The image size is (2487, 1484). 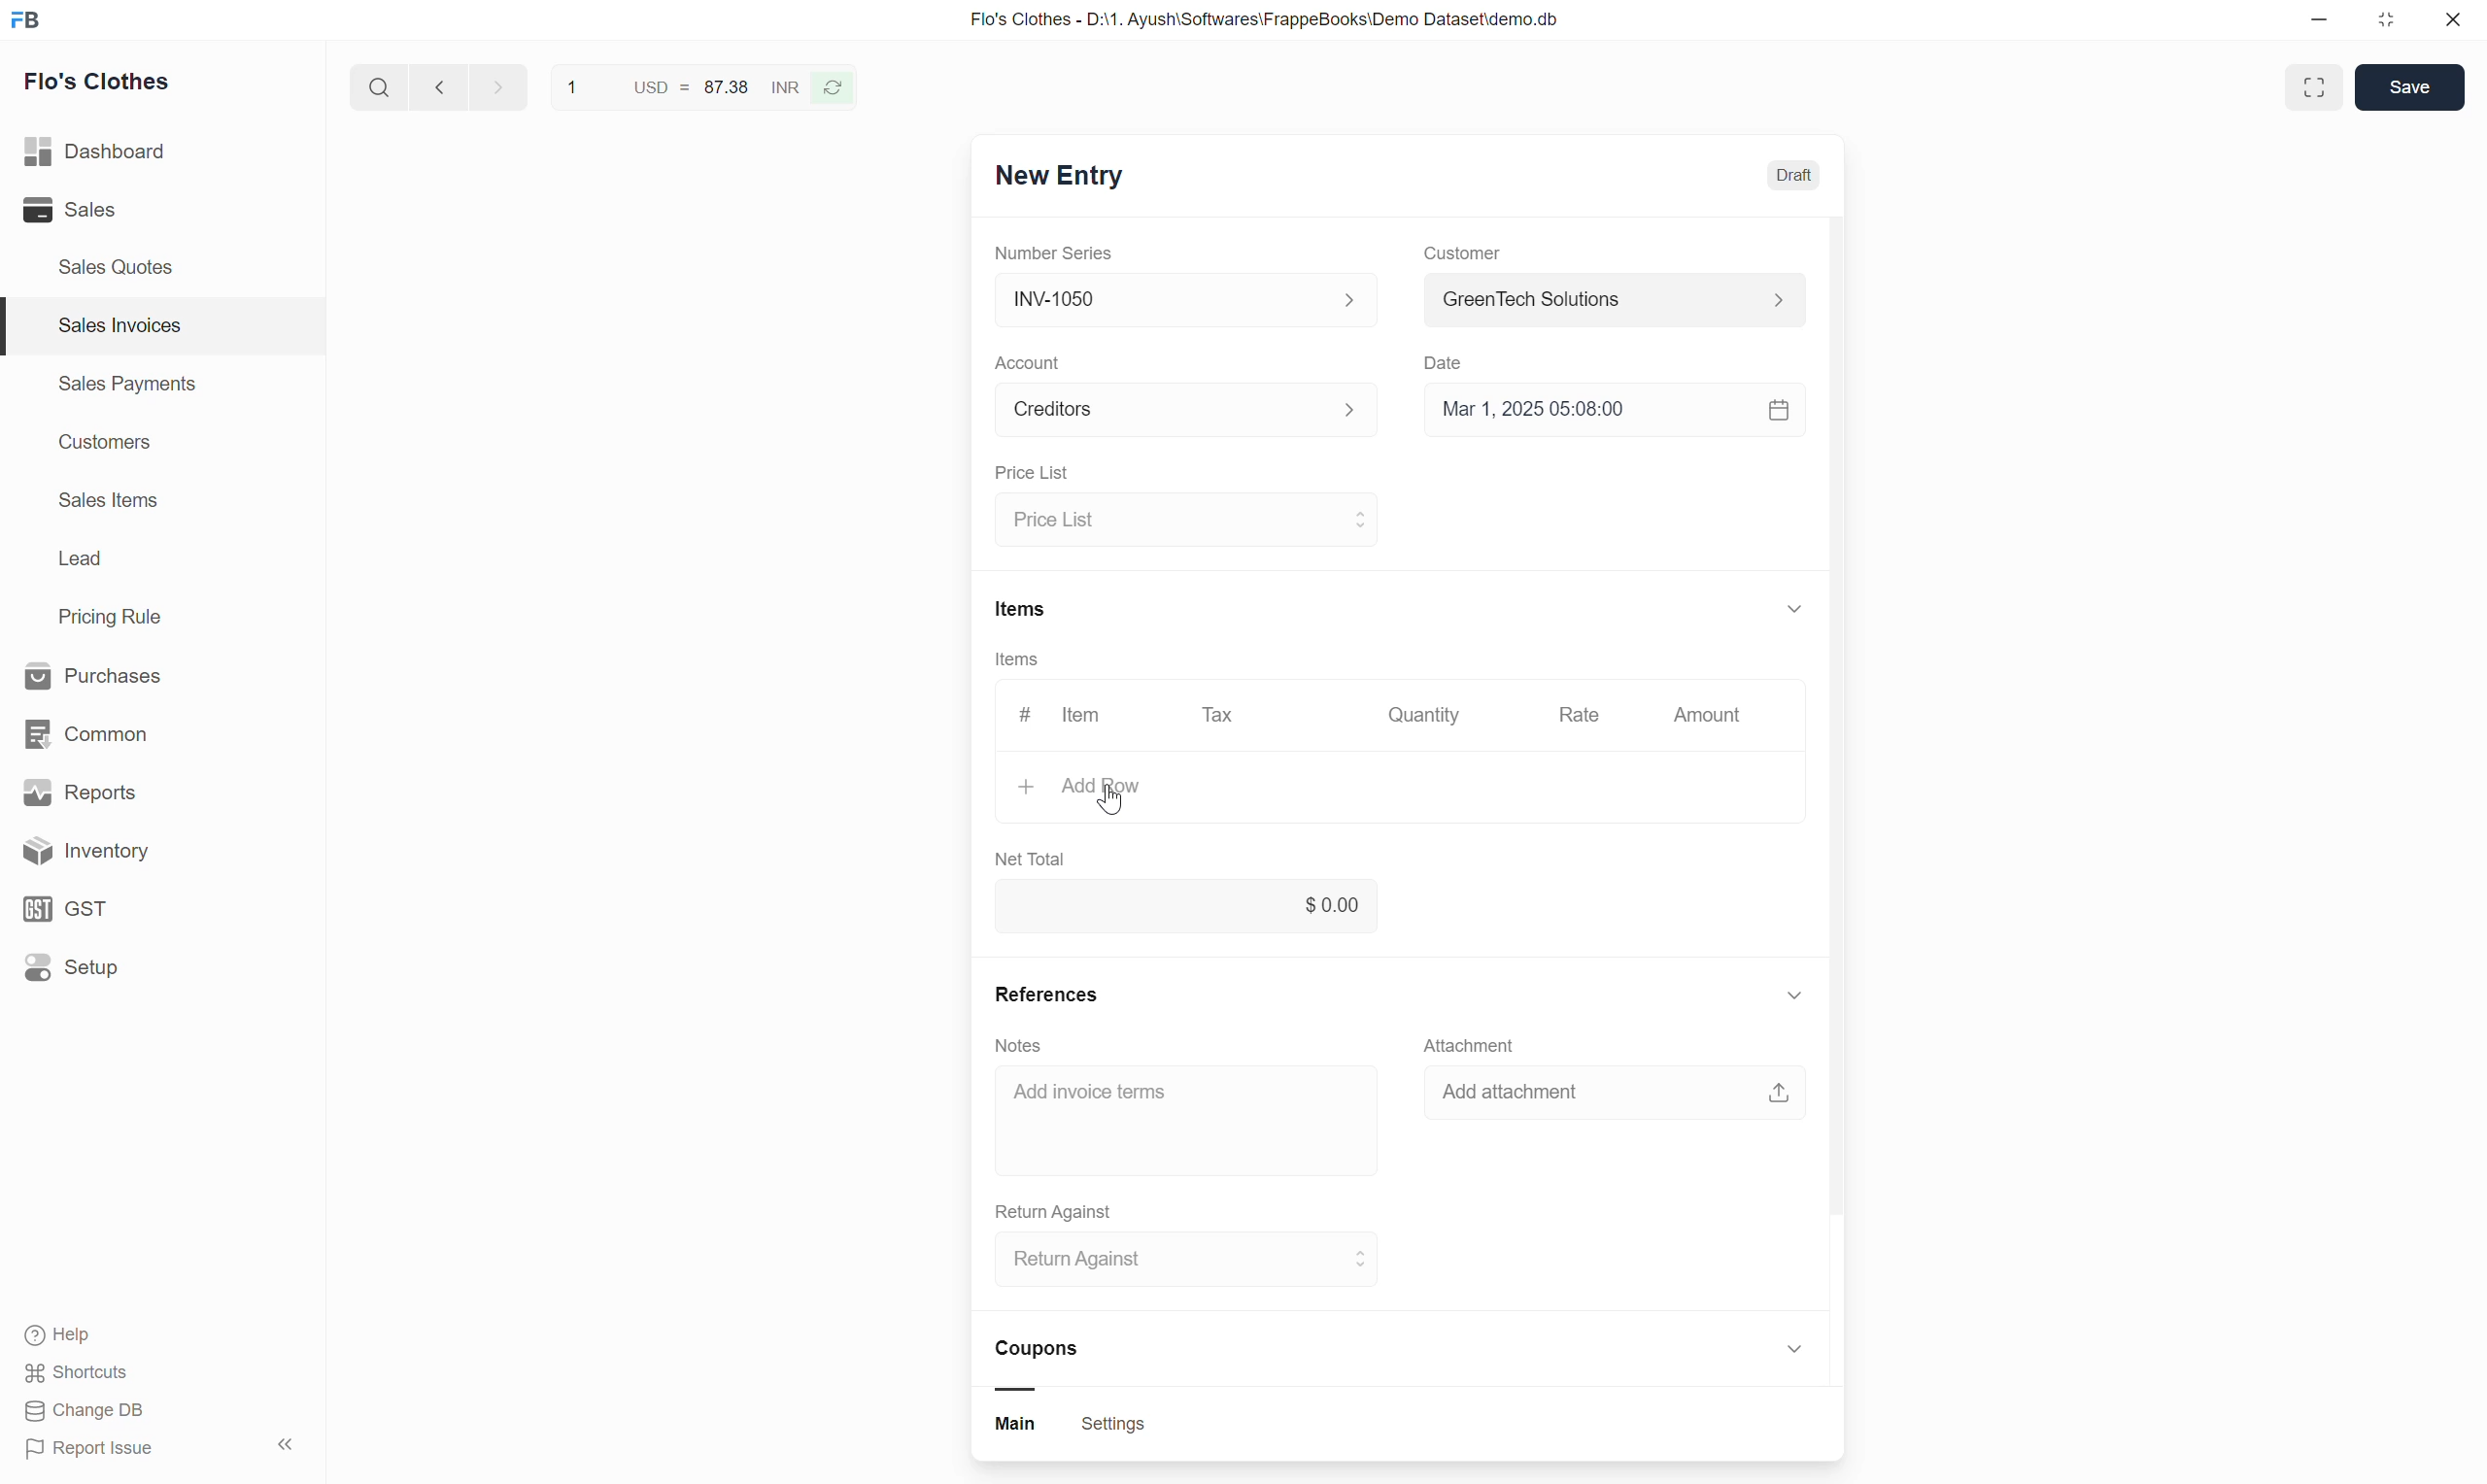 I want to click on Pricing Rule, so click(x=113, y=617).